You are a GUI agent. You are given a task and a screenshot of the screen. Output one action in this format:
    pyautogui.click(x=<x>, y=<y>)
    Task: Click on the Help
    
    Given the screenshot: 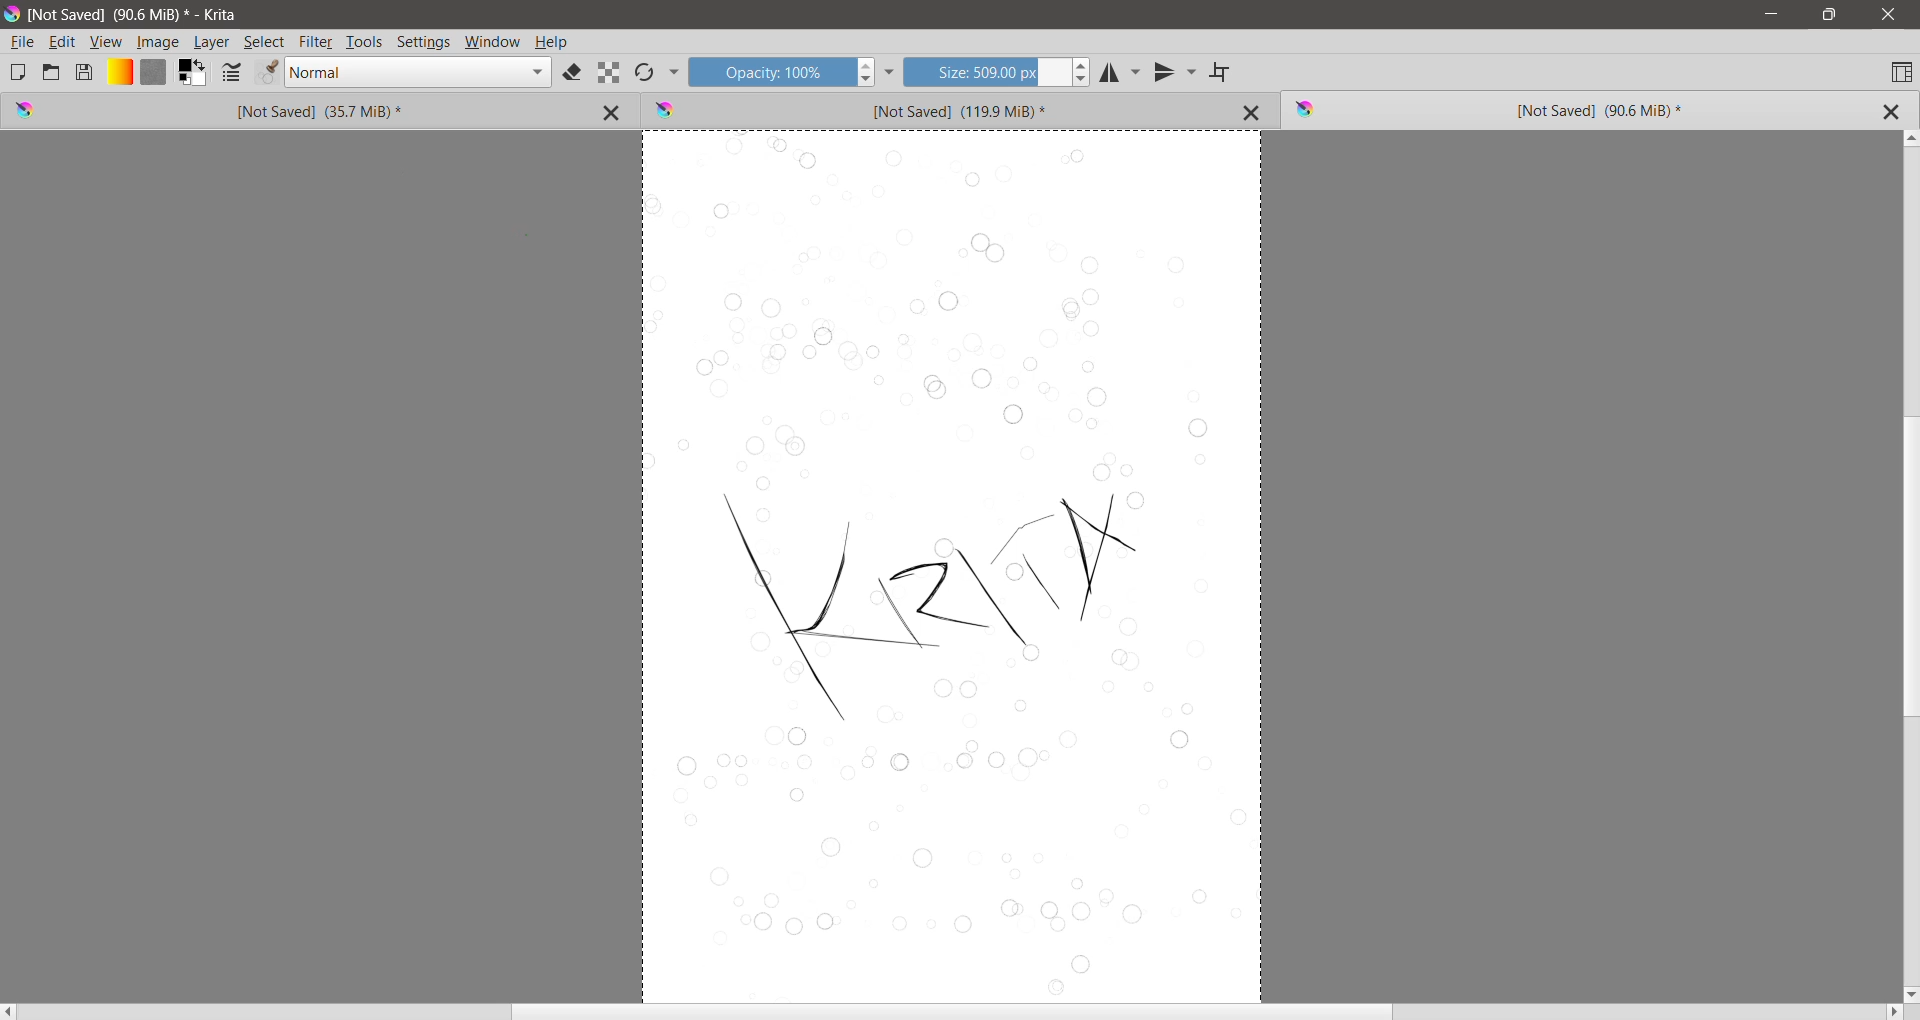 What is the action you would take?
    pyautogui.click(x=551, y=43)
    